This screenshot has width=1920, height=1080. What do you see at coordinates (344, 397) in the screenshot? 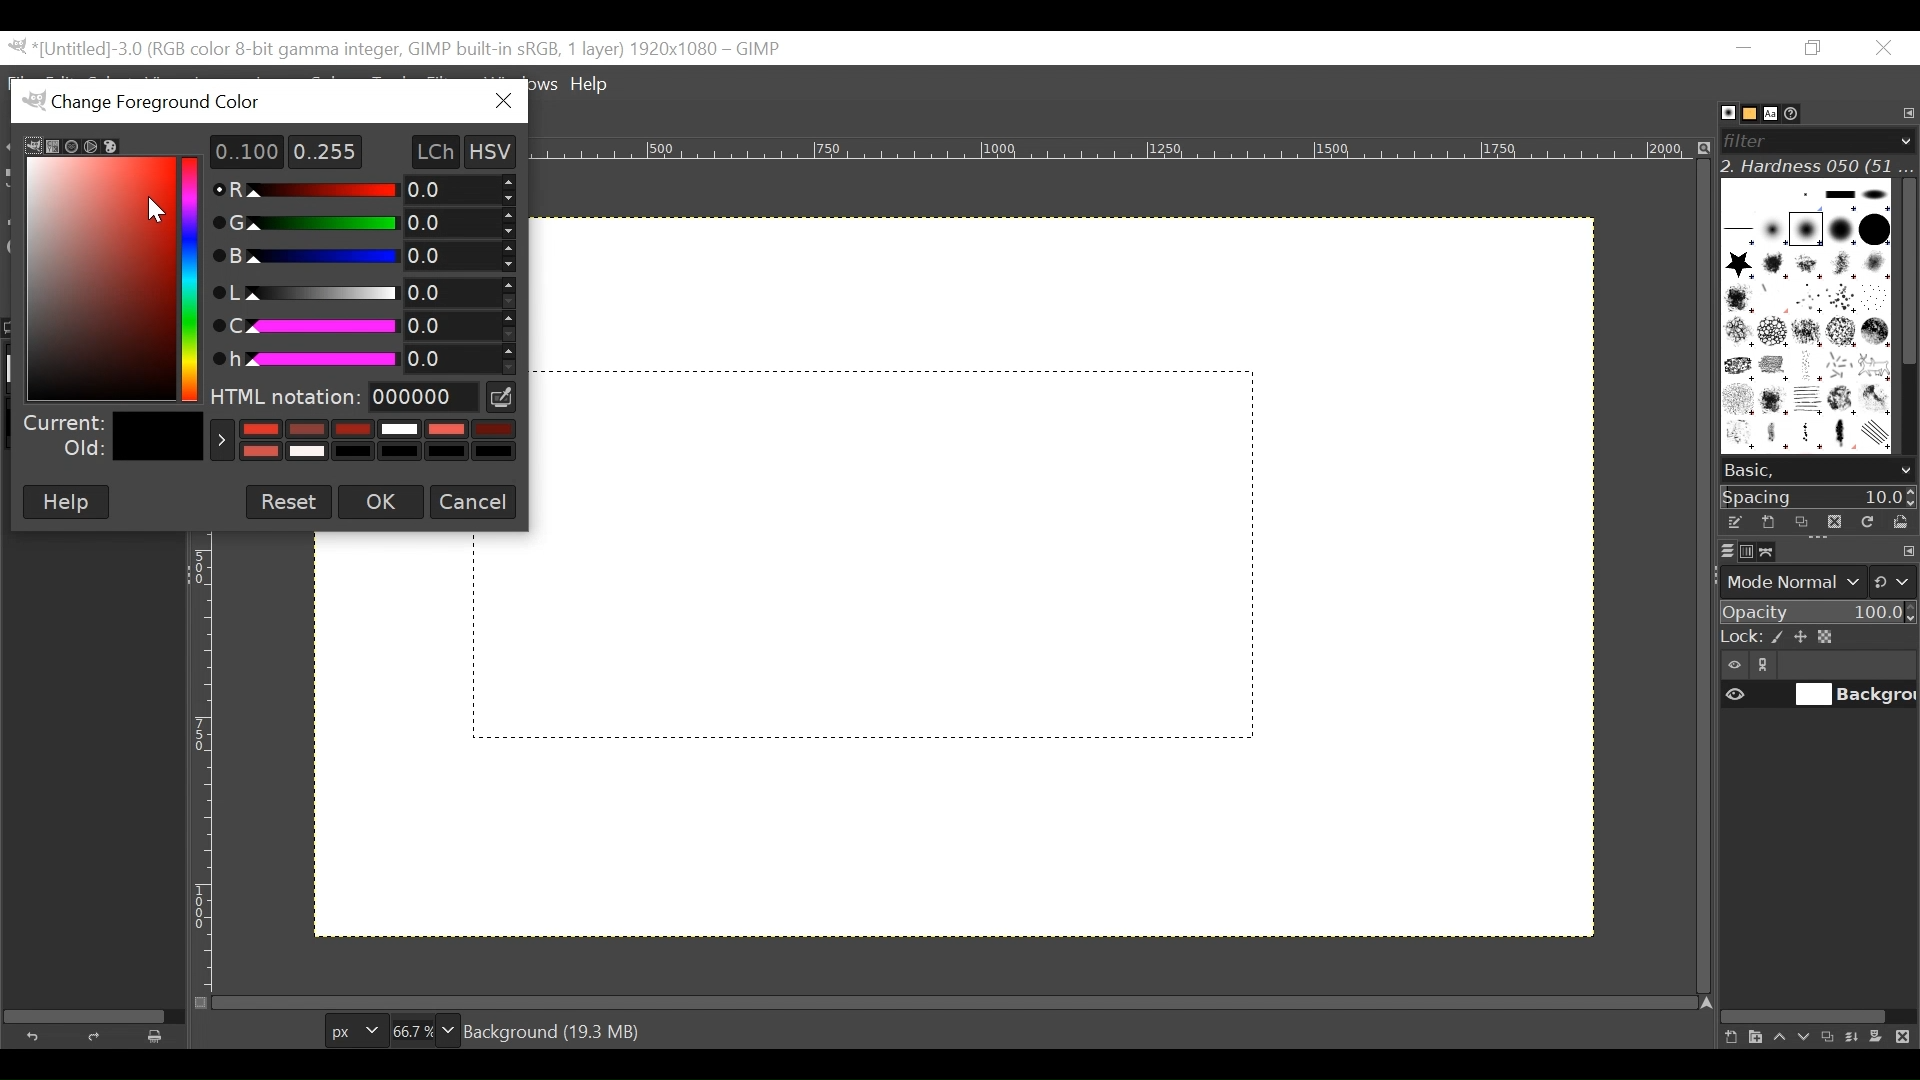
I see `HTML notation` at bounding box center [344, 397].